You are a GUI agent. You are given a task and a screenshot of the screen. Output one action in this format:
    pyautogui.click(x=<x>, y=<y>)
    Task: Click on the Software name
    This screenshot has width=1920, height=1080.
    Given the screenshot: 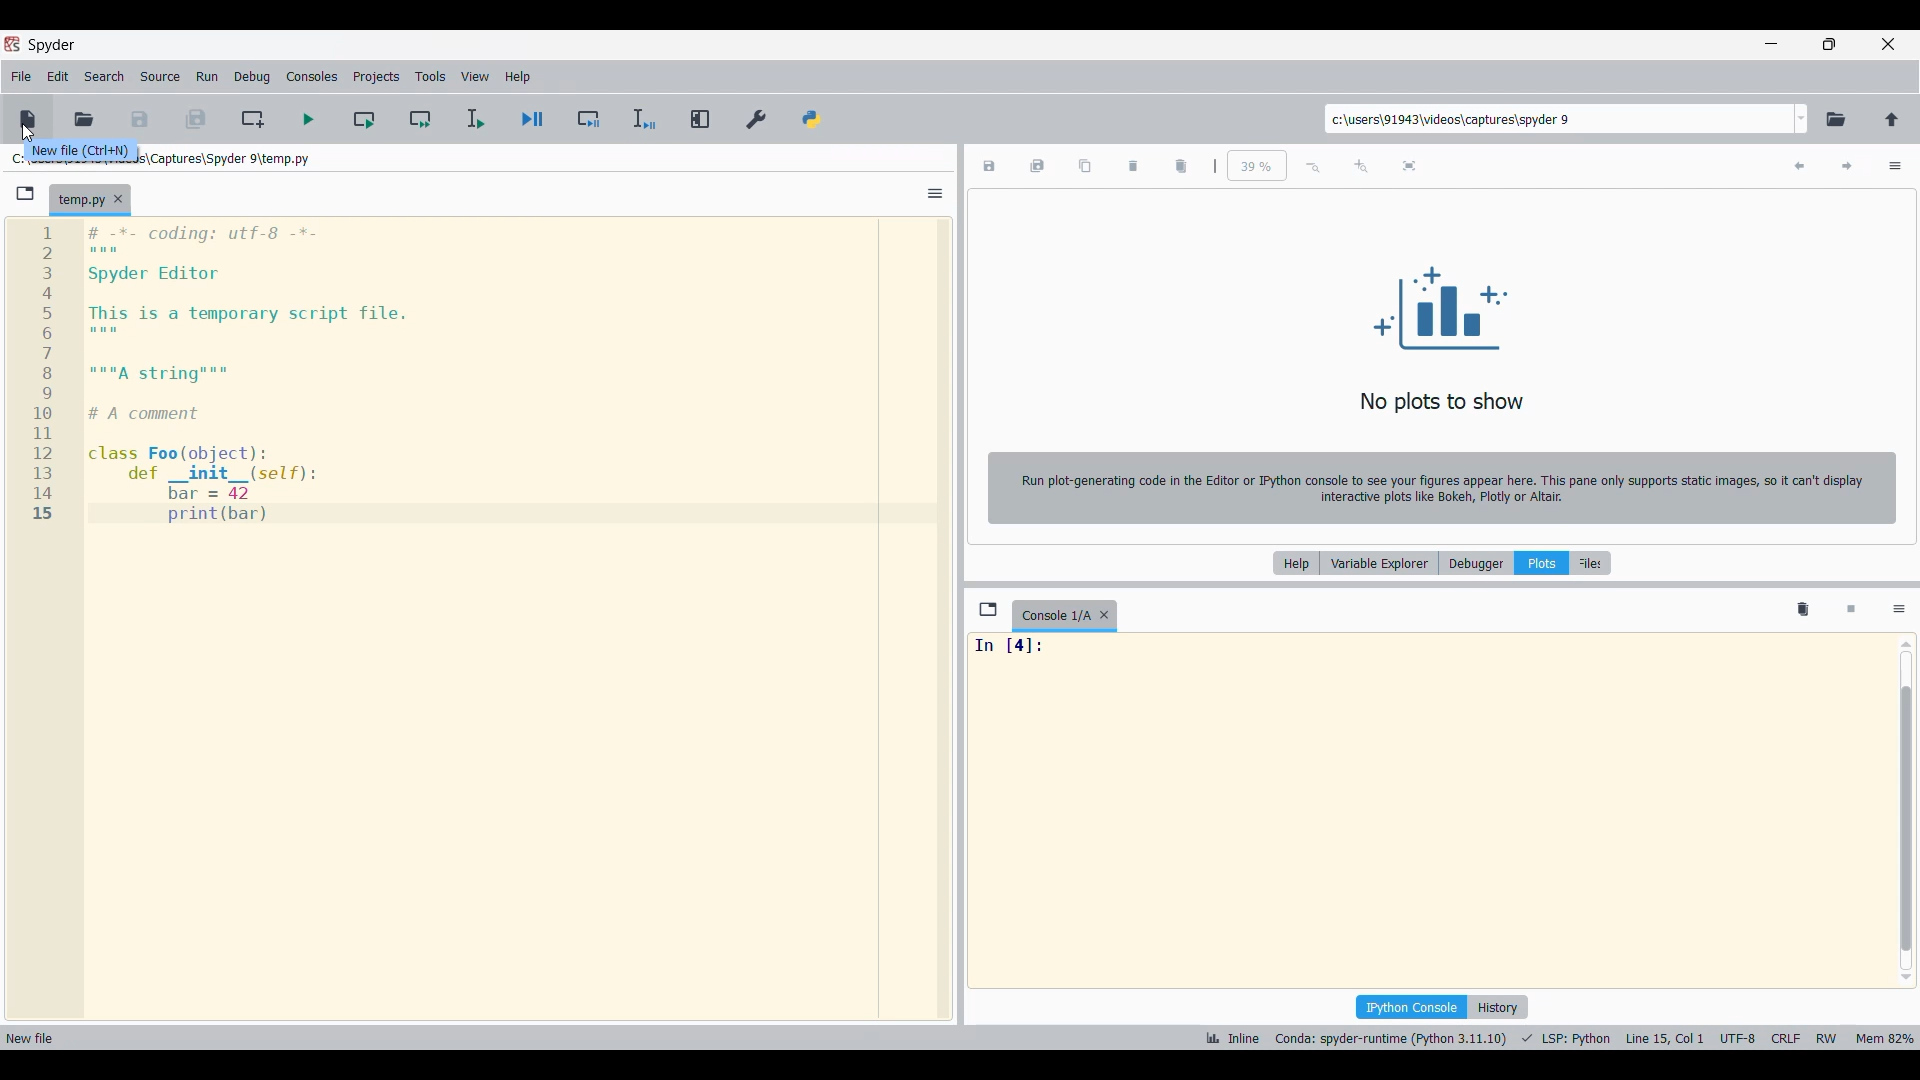 What is the action you would take?
    pyautogui.click(x=52, y=46)
    